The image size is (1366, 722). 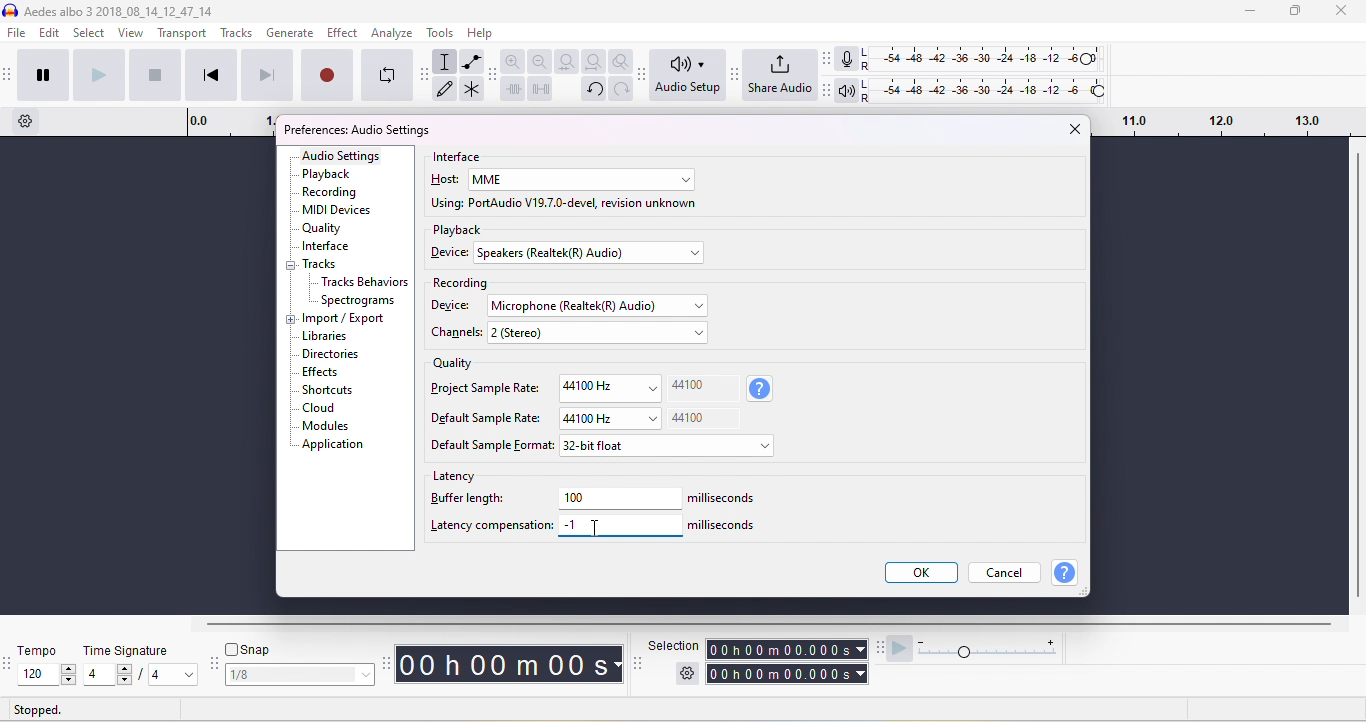 I want to click on play, so click(x=98, y=73).